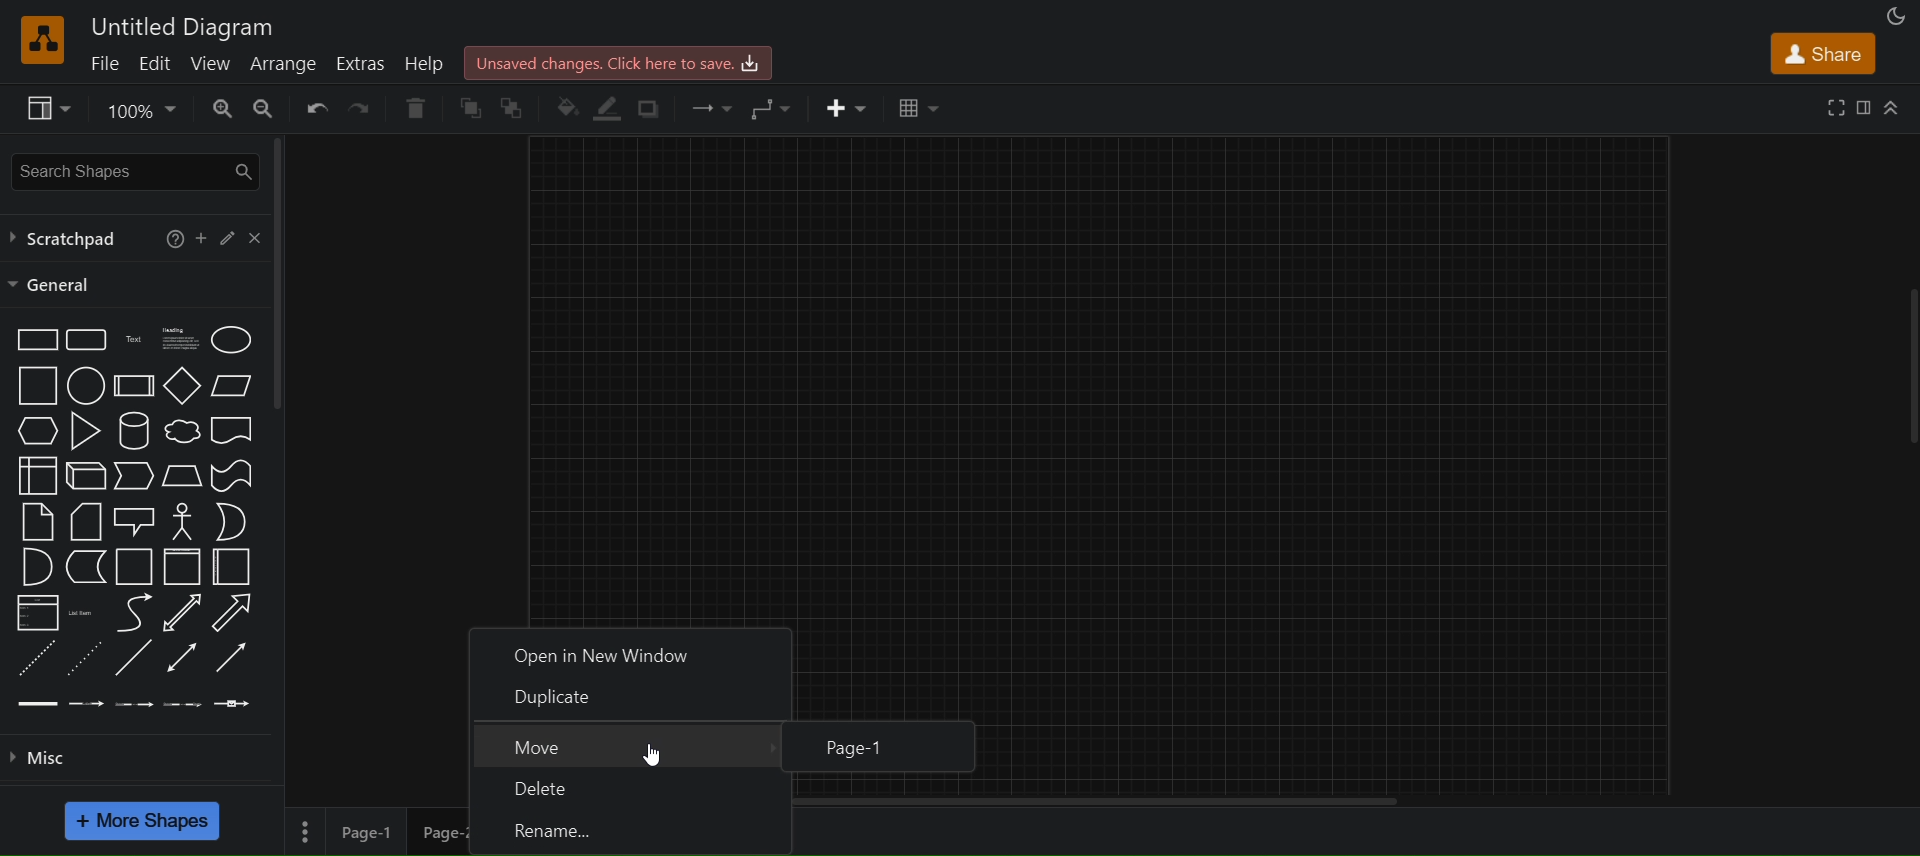  What do you see at coordinates (45, 109) in the screenshot?
I see `view` at bounding box center [45, 109].